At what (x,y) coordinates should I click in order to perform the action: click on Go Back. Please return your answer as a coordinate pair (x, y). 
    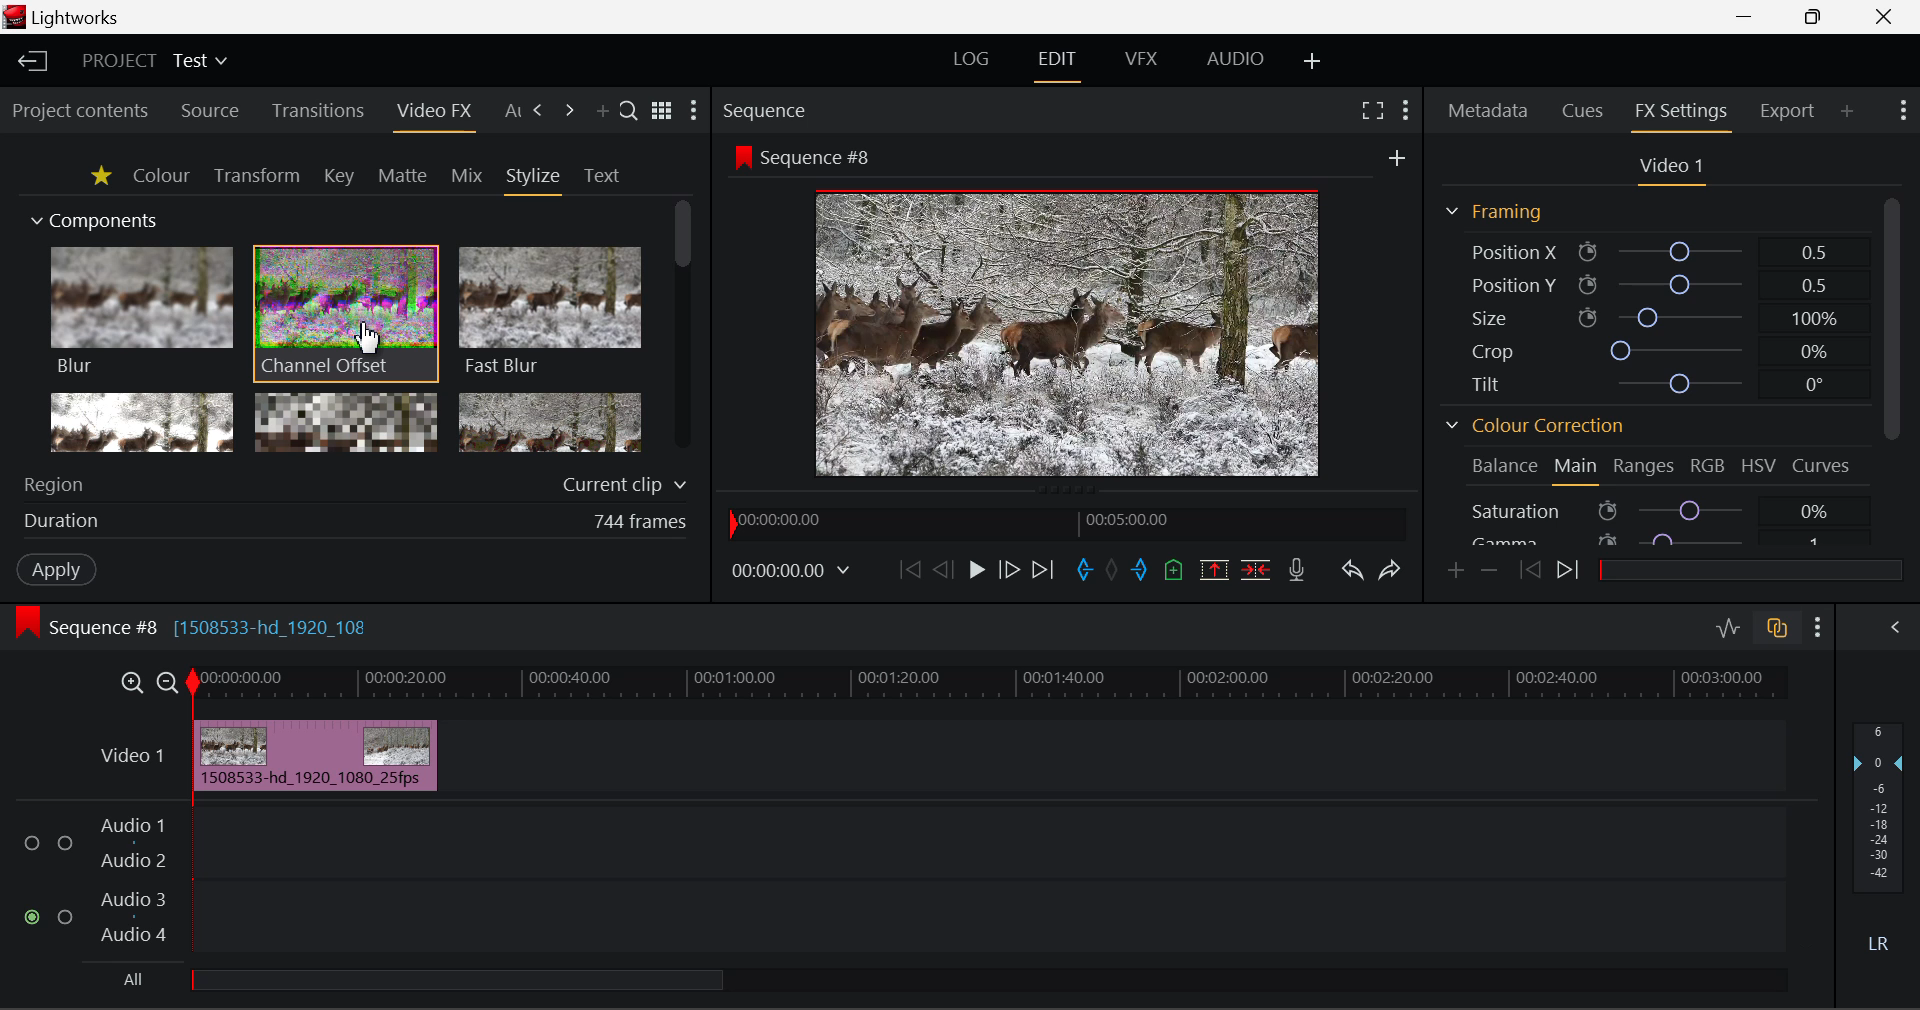
    Looking at the image, I should click on (941, 570).